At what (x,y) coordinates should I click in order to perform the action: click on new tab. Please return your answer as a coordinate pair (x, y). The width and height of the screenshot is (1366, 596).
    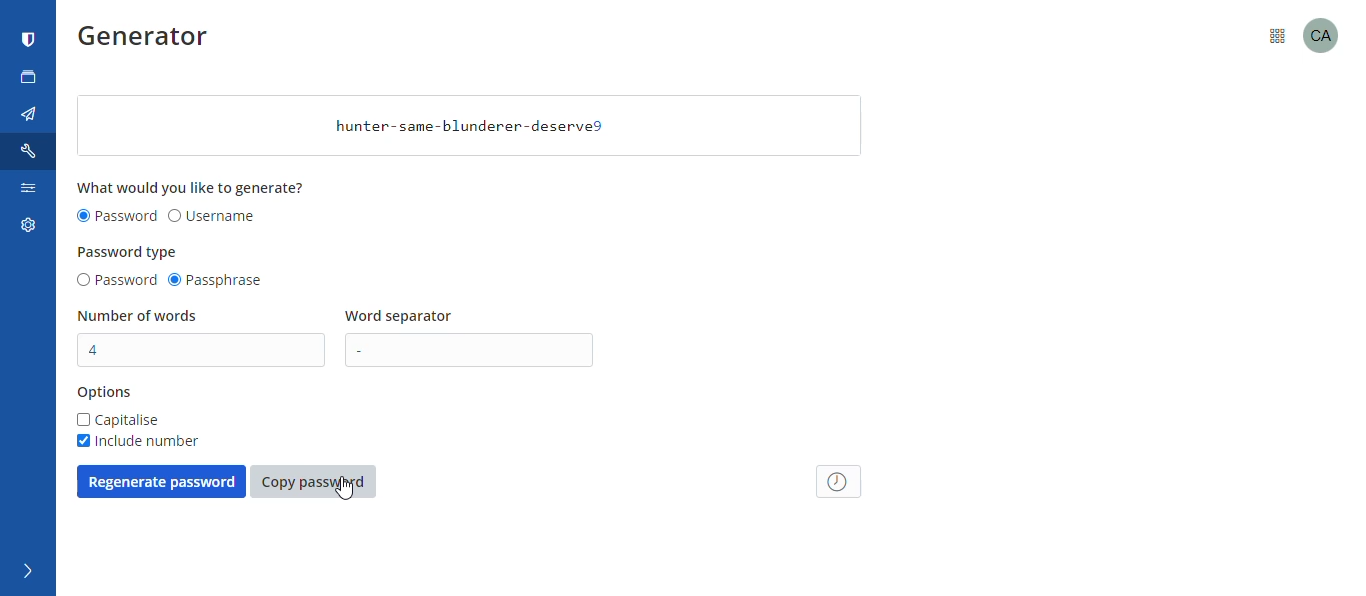
    Looking at the image, I should click on (29, 77).